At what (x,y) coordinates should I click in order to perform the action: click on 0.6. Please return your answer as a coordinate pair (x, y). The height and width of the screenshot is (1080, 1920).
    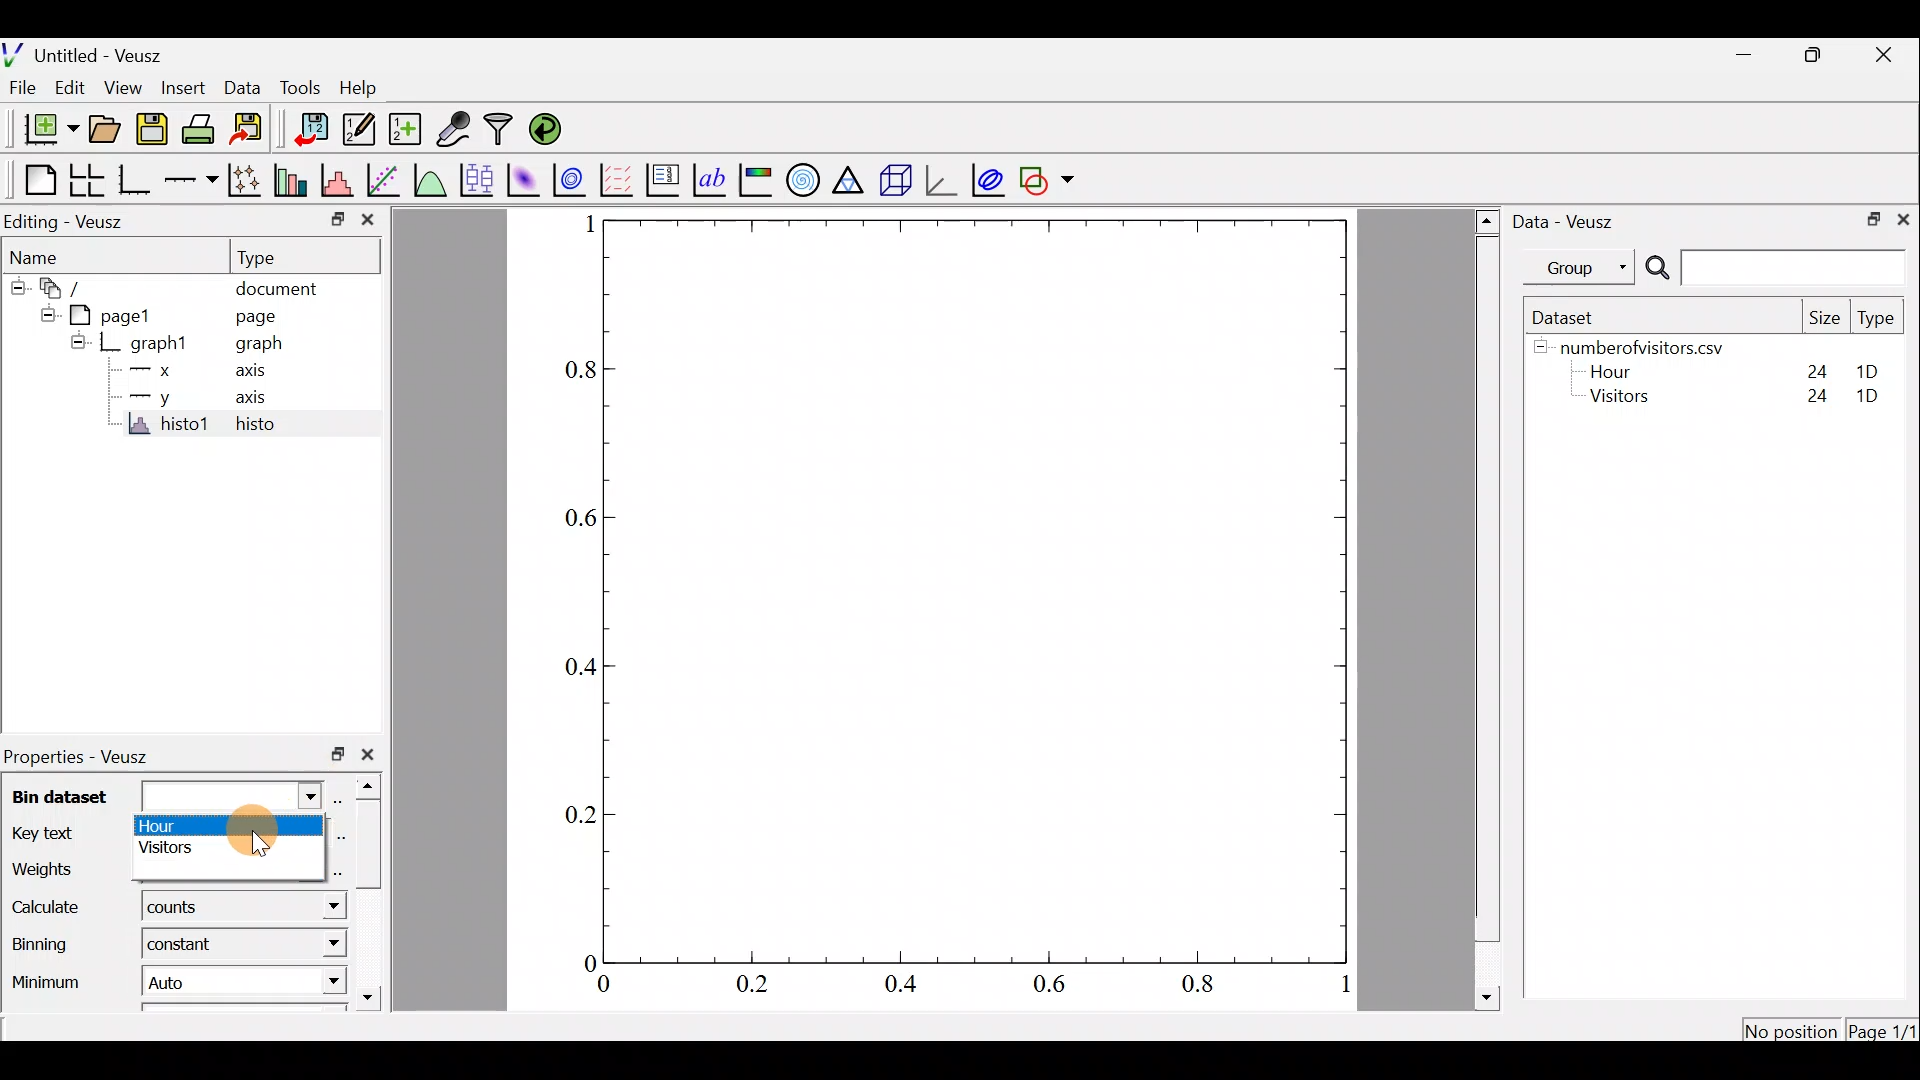
    Looking at the image, I should click on (580, 519).